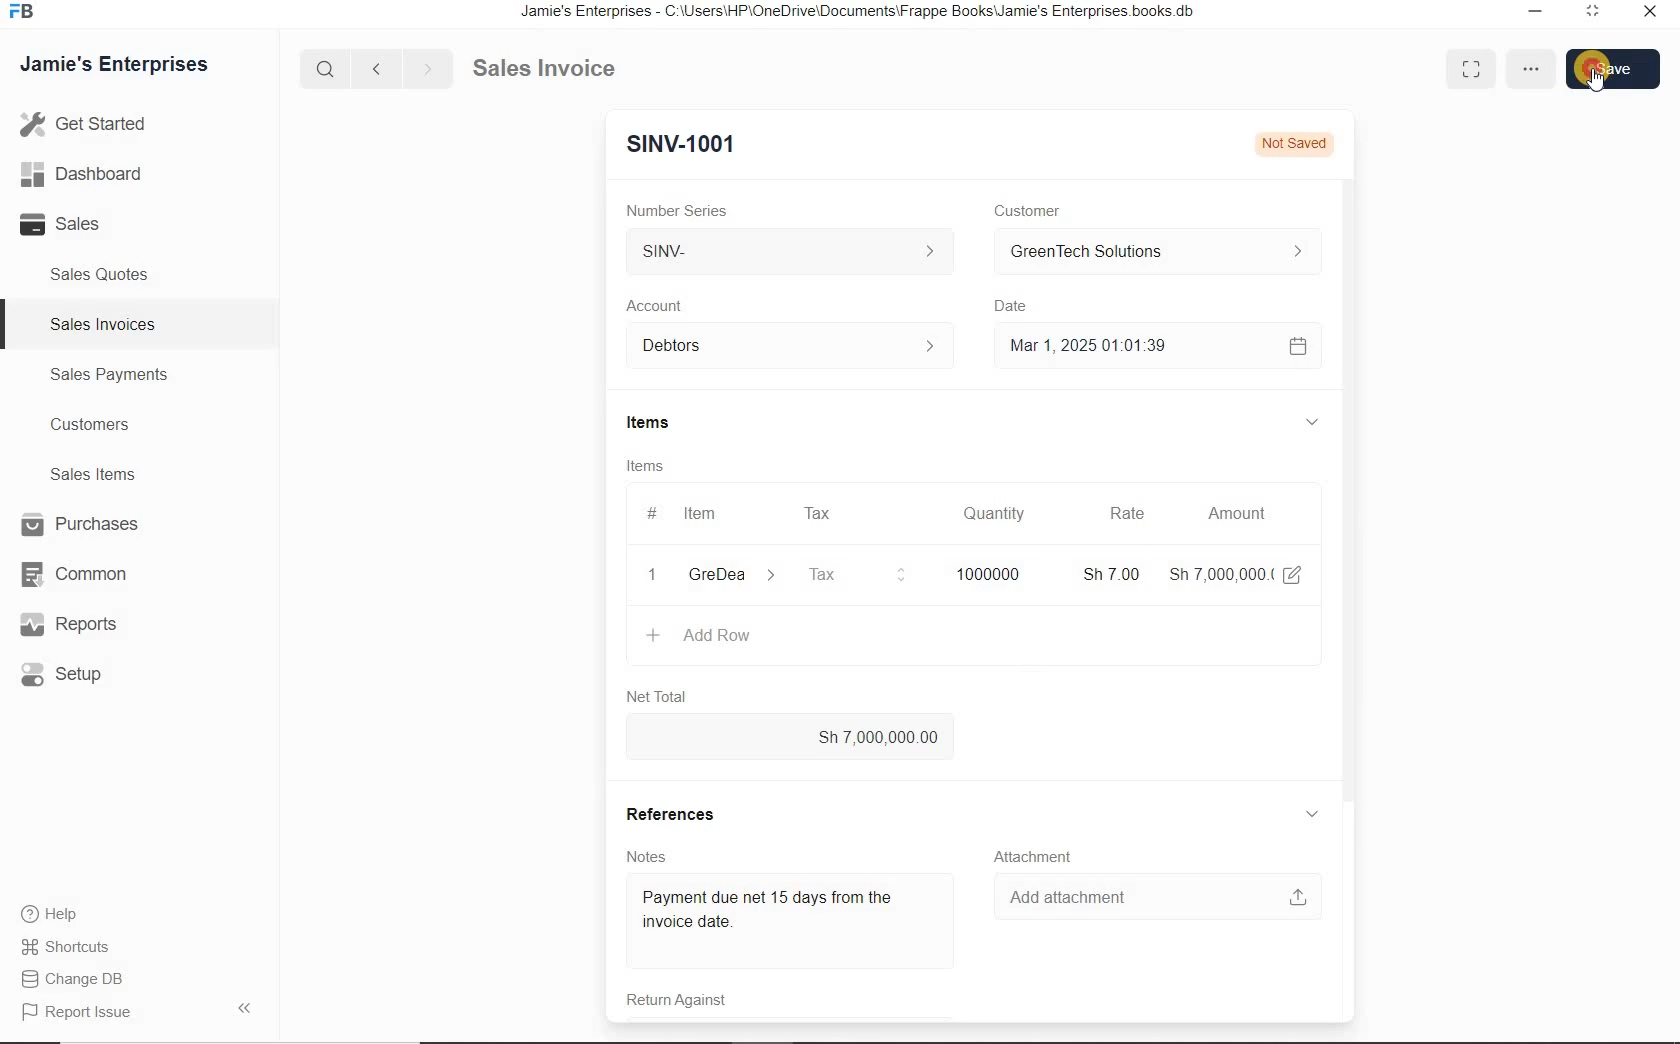 Image resolution: width=1680 pixels, height=1044 pixels. What do you see at coordinates (20, 13) in the screenshot?
I see `frappe books` at bounding box center [20, 13].